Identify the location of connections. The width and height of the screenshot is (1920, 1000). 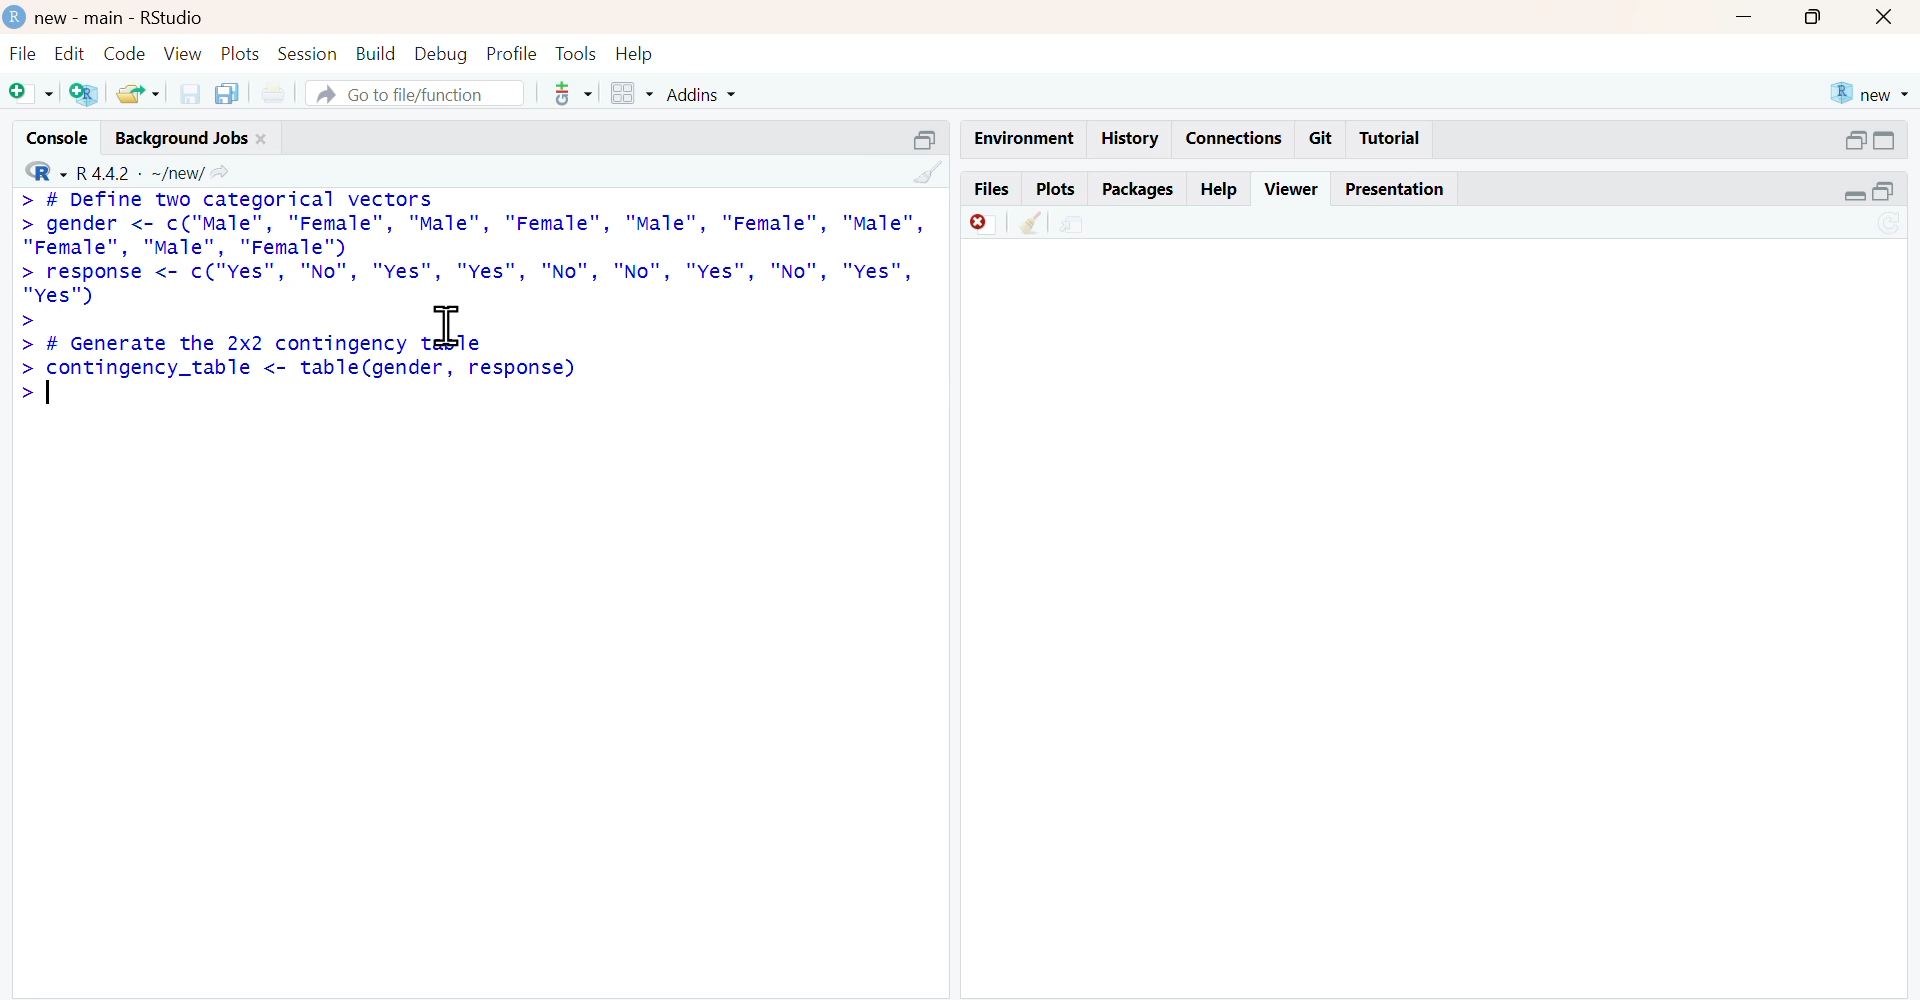
(1236, 139).